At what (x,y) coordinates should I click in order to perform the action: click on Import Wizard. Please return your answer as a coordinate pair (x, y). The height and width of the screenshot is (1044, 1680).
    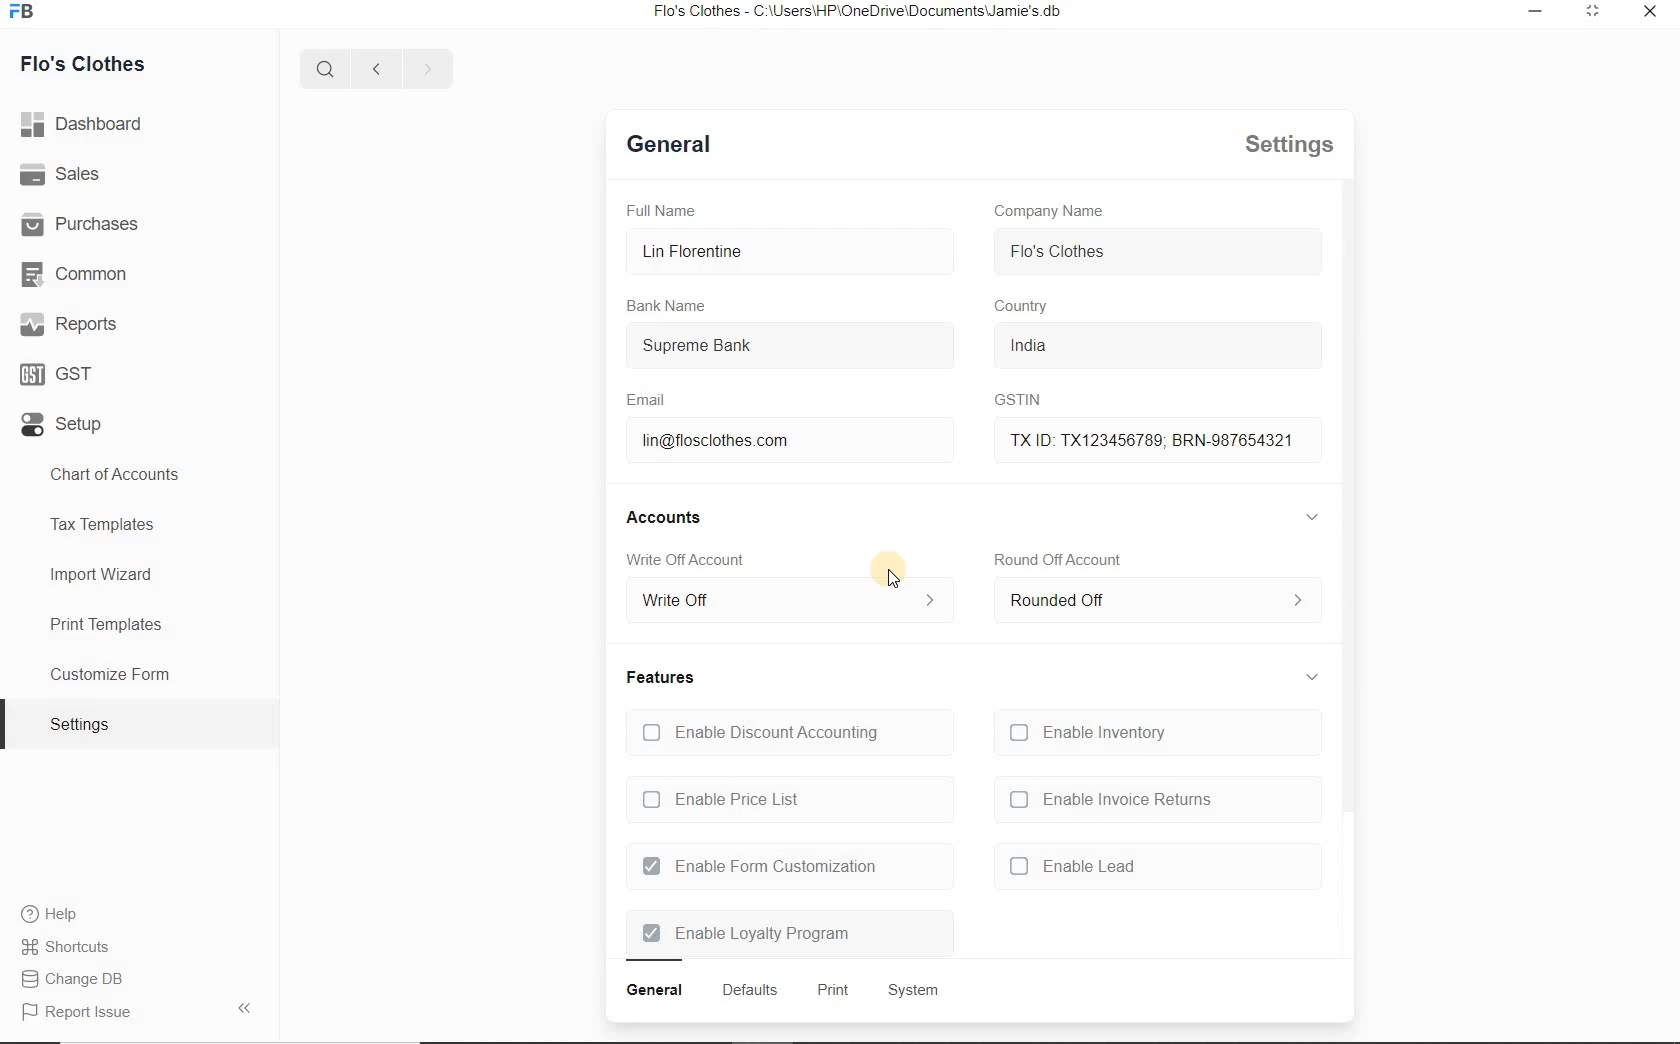
    Looking at the image, I should click on (138, 576).